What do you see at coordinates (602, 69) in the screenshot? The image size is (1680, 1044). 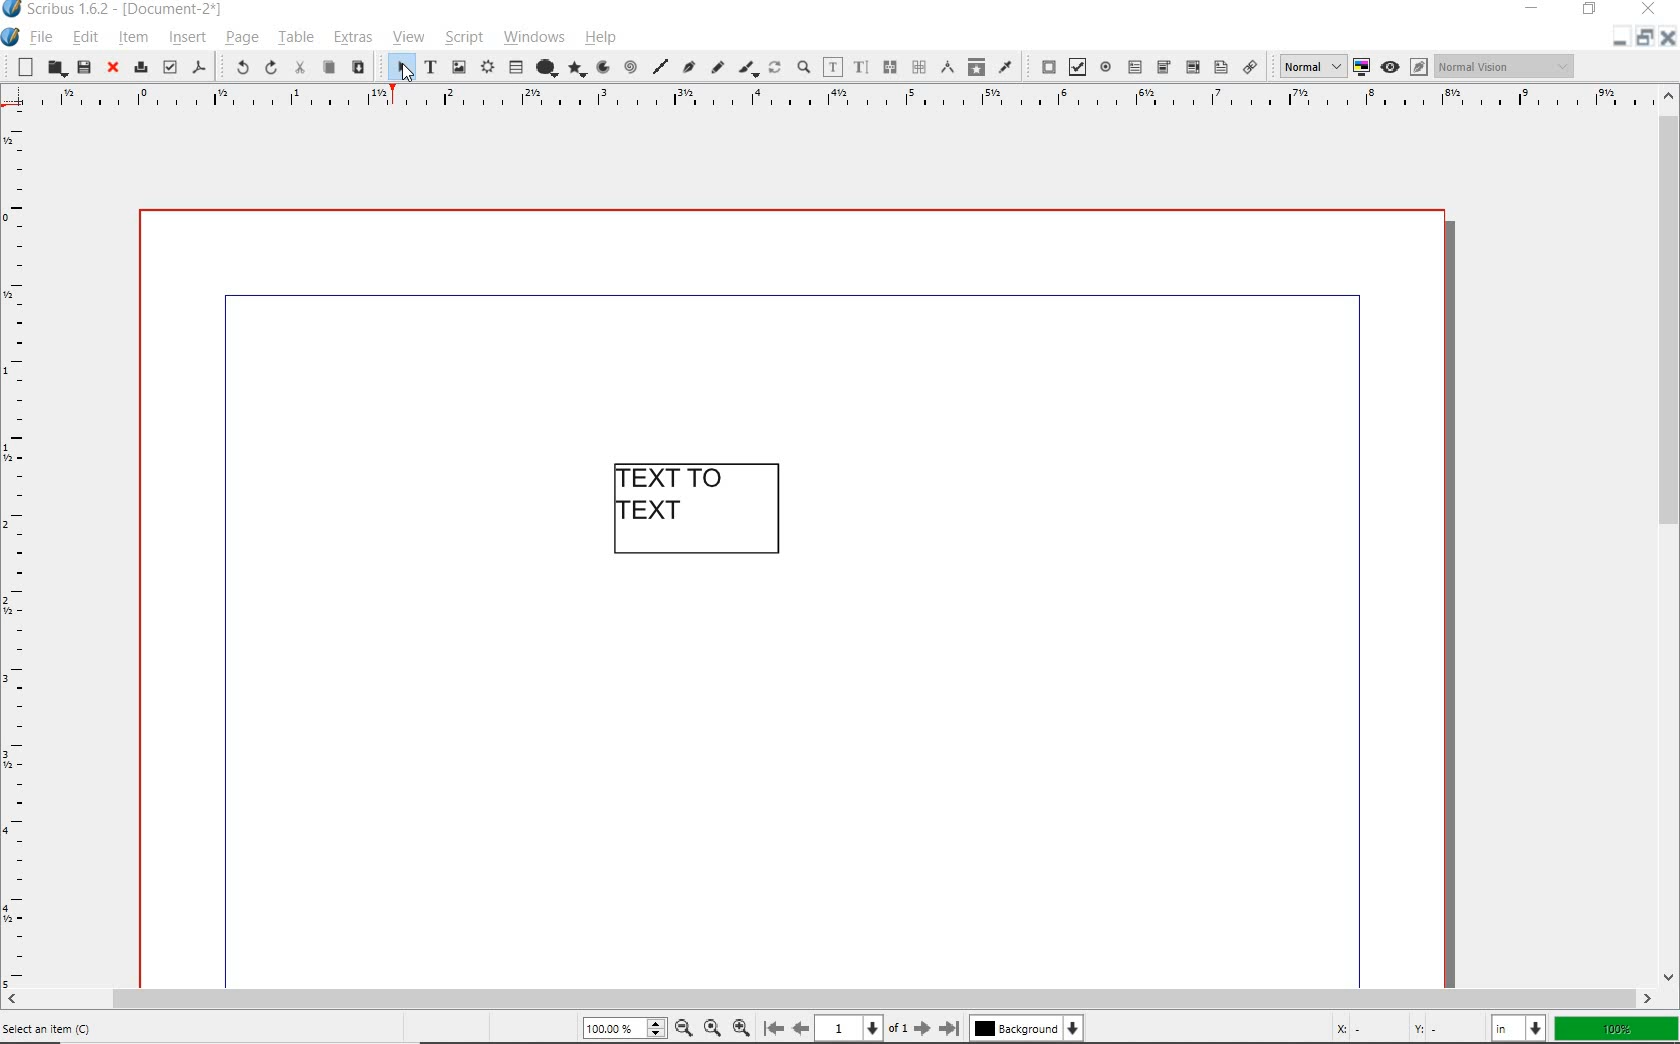 I see `arc` at bounding box center [602, 69].